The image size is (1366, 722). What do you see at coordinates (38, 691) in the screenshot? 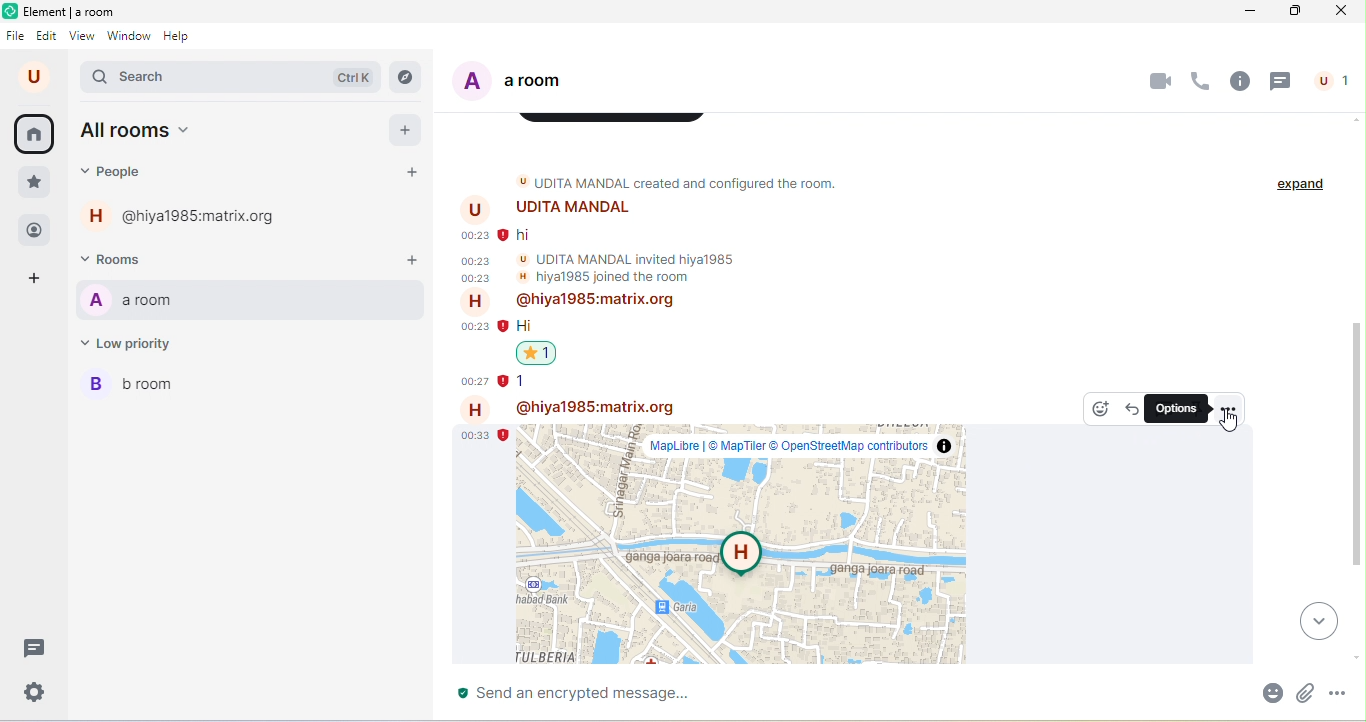
I see `settings` at bounding box center [38, 691].